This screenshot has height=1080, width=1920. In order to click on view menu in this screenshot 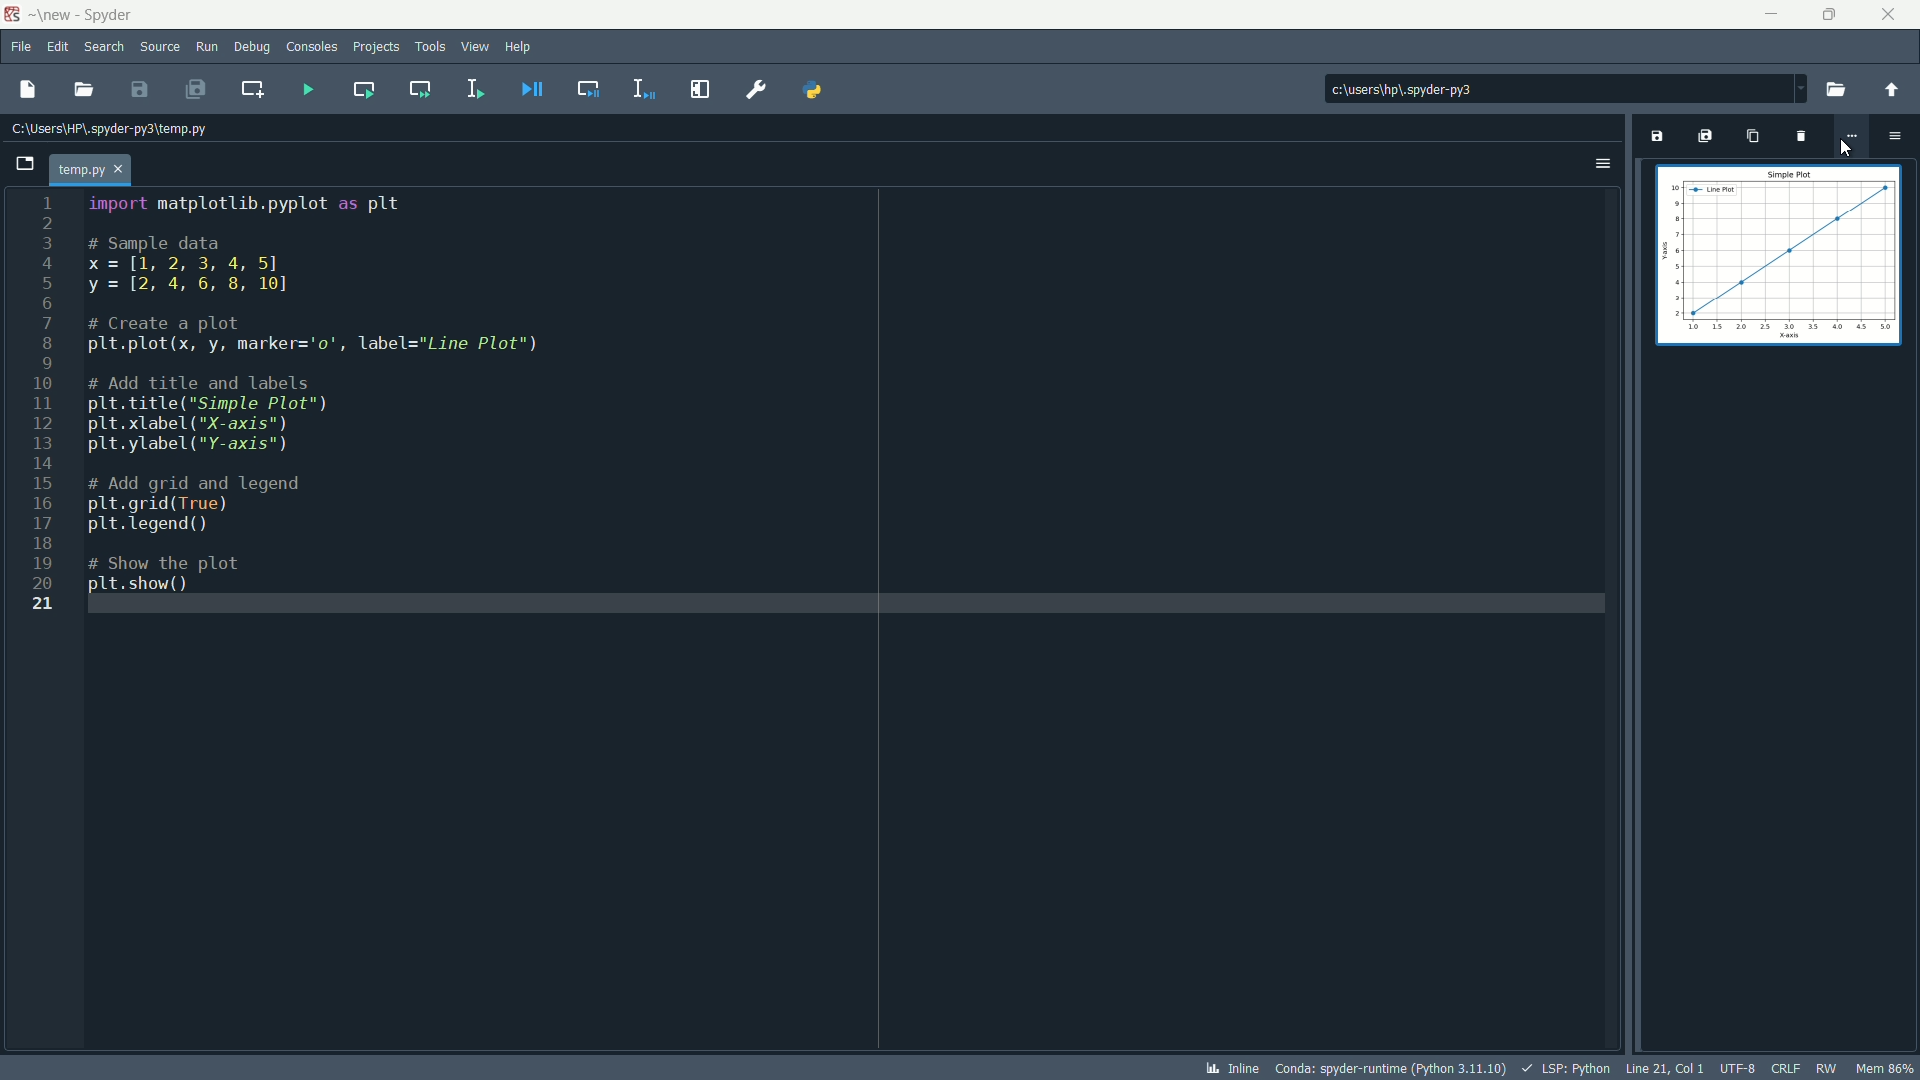, I will do `click(474, 47)`.